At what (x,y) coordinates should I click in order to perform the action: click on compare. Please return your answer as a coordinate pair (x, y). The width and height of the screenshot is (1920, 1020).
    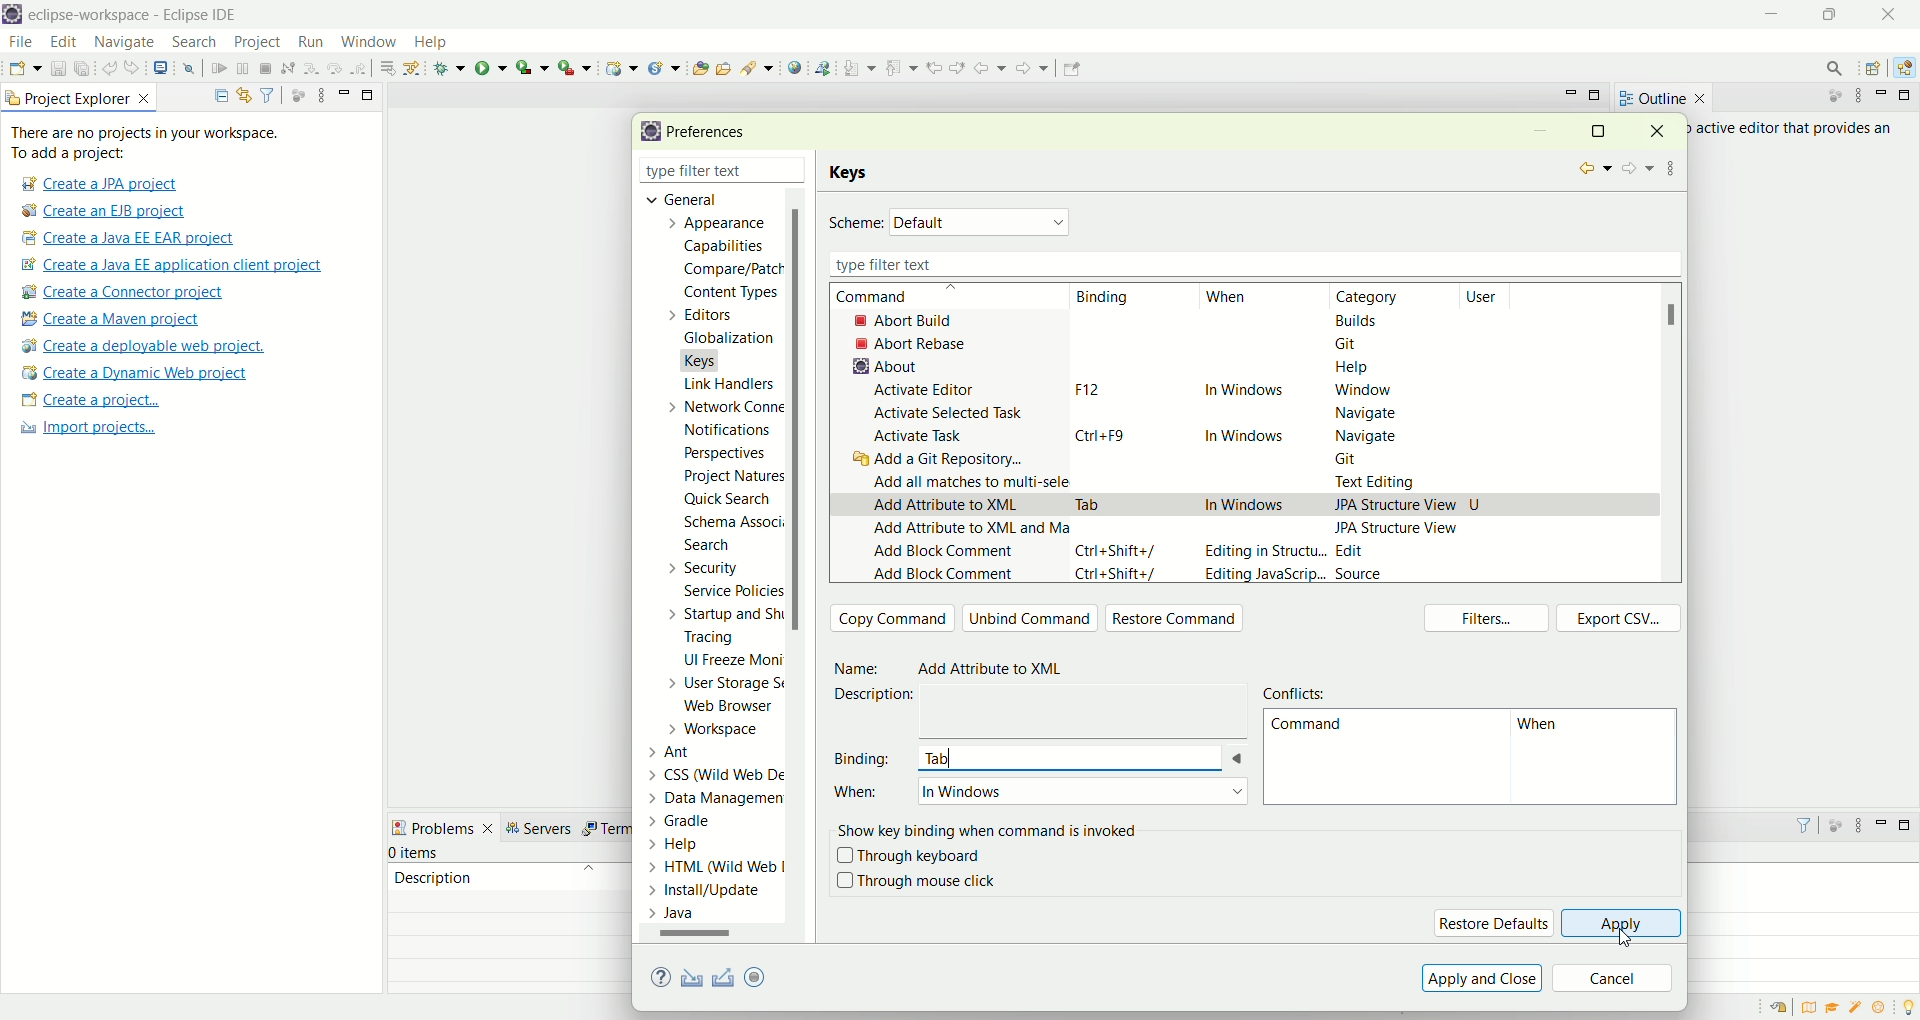
    Looking at the image, I should click on (731, 268).